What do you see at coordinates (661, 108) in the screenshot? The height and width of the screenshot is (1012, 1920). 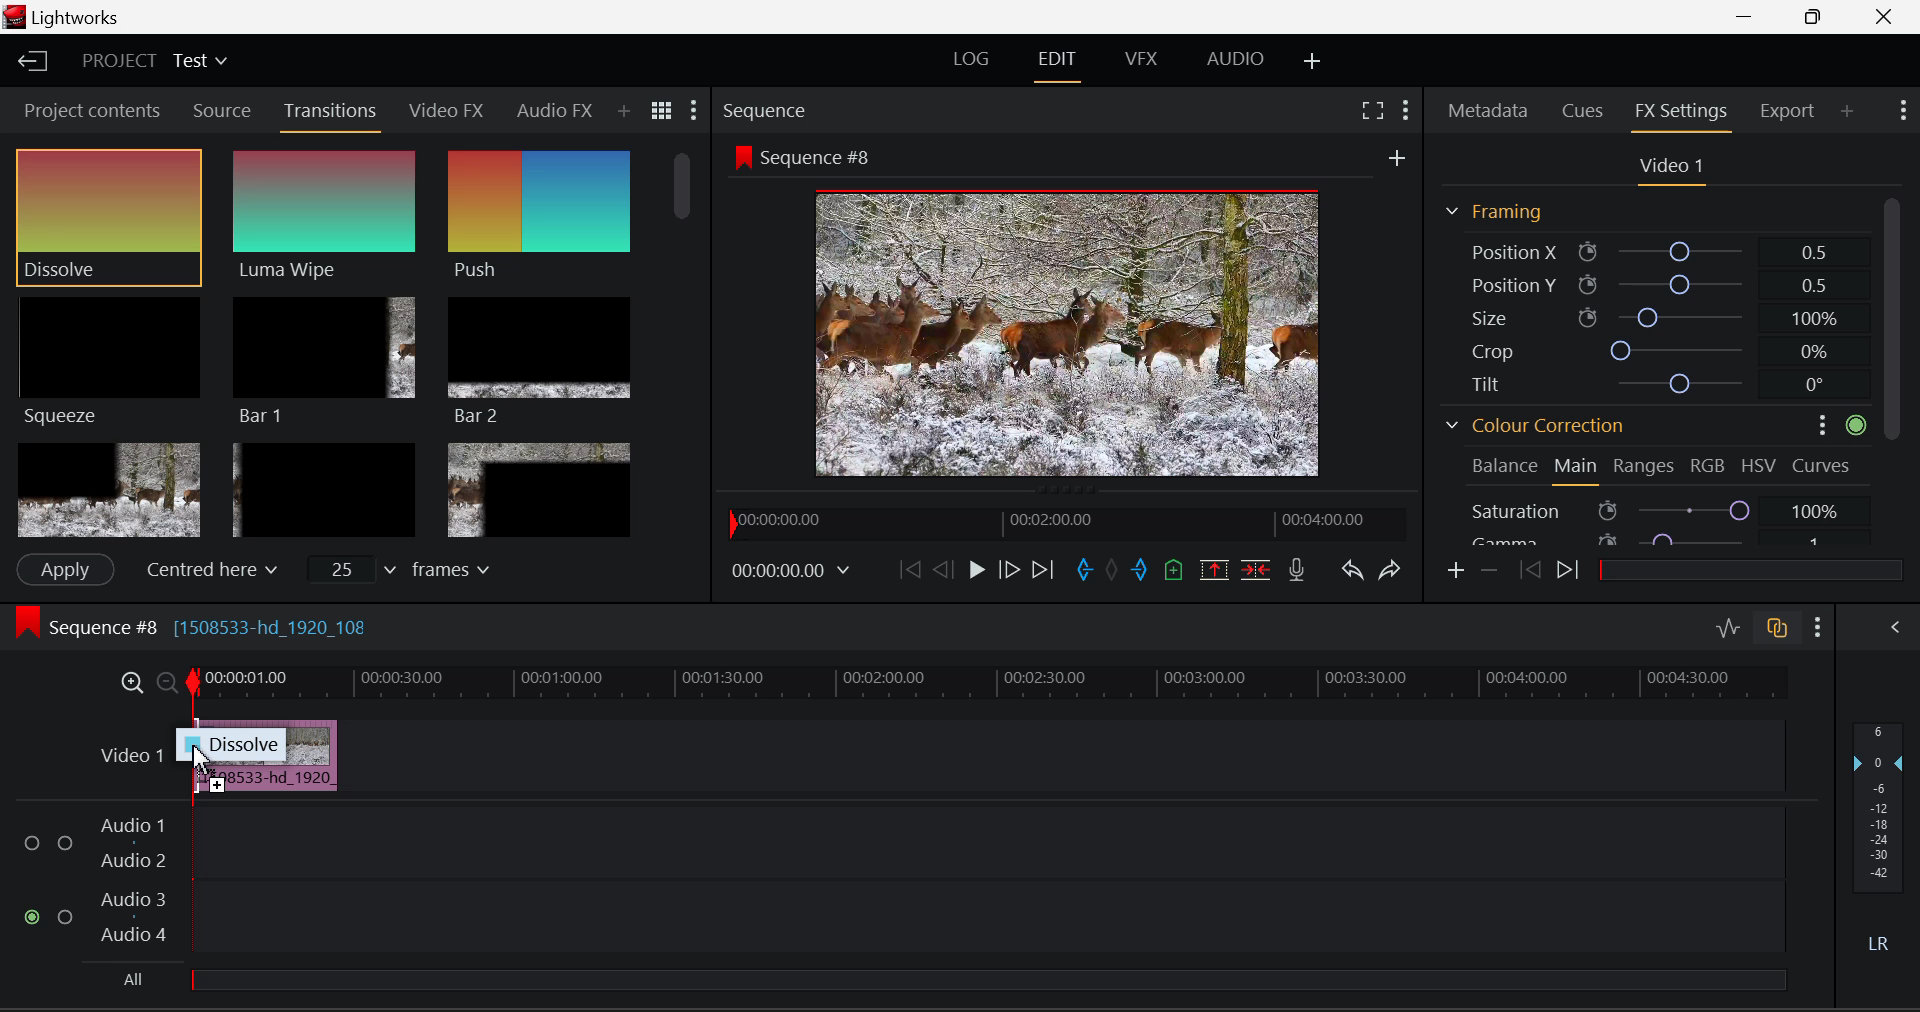 I see `Toggle between title and list view` at bounding box center [661, 108].